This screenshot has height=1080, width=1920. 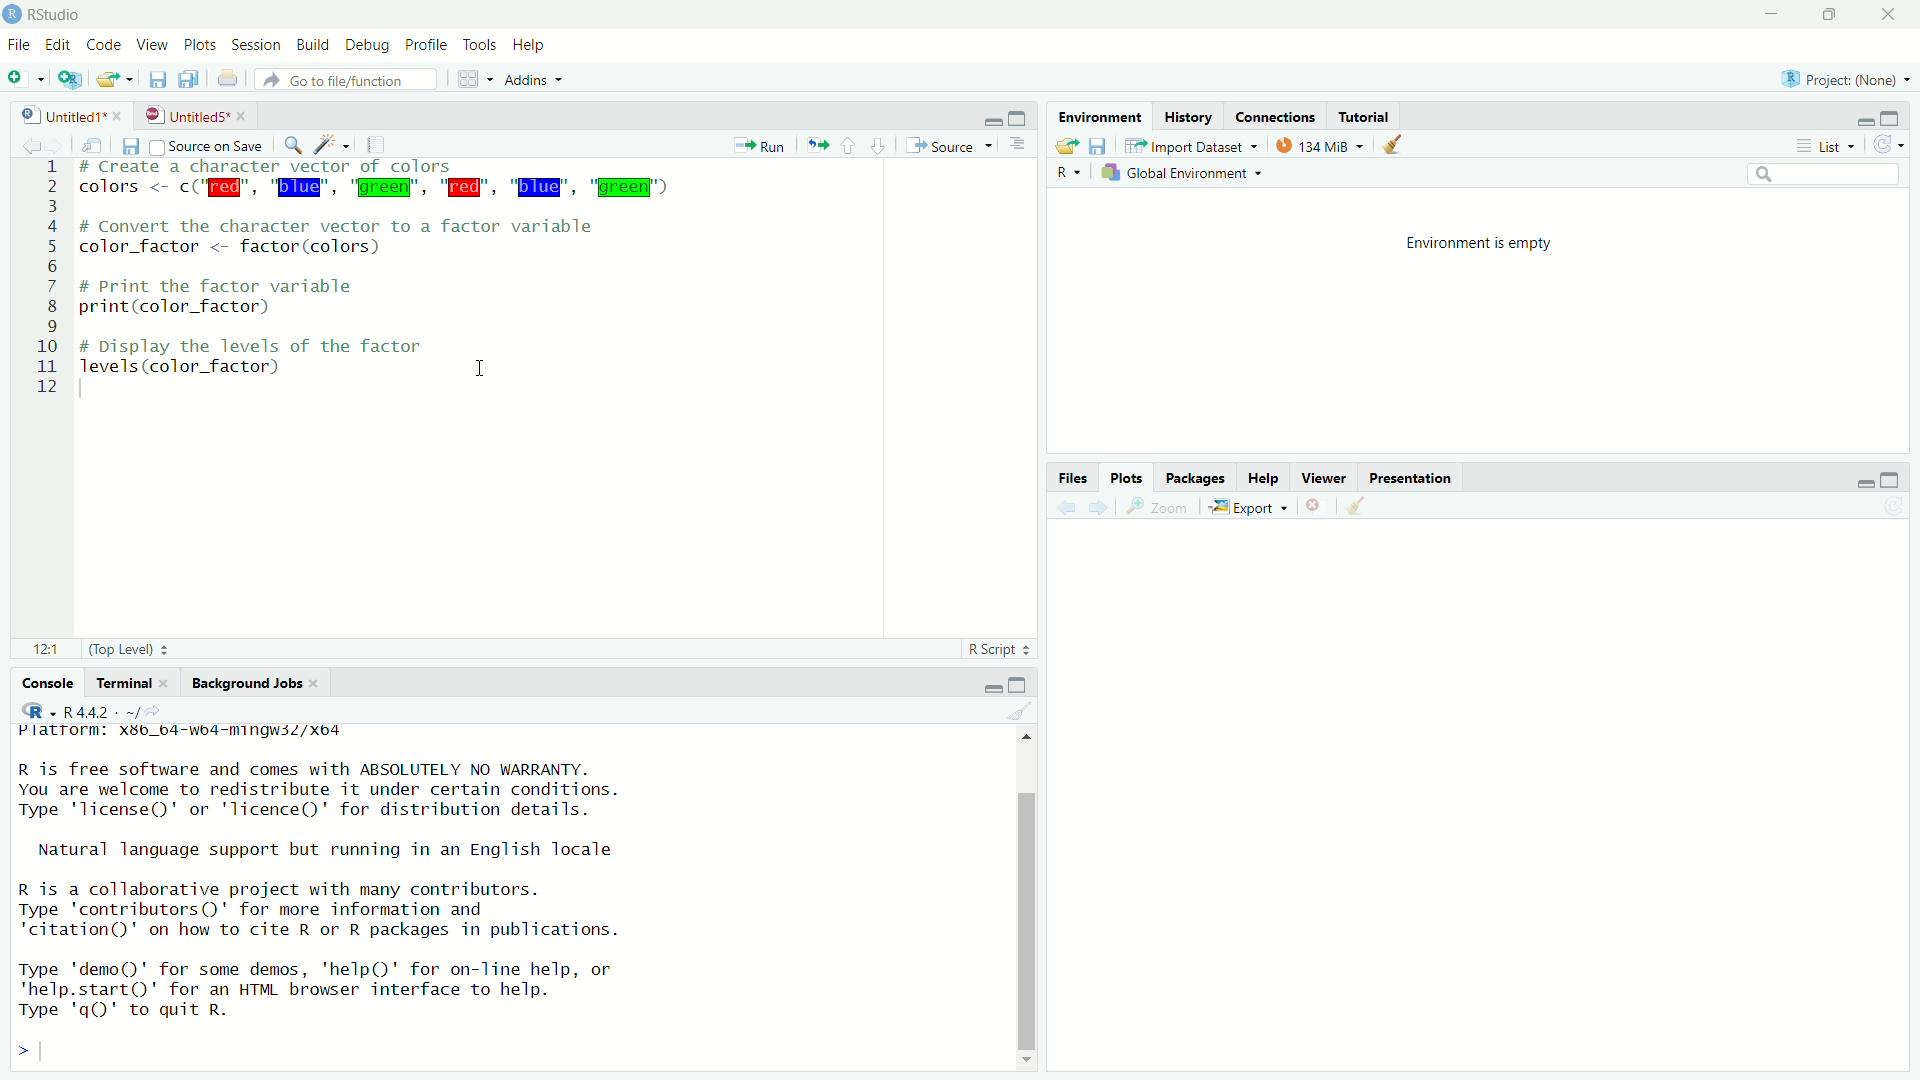 I want to click on save current document, so click(x=154, y=78).